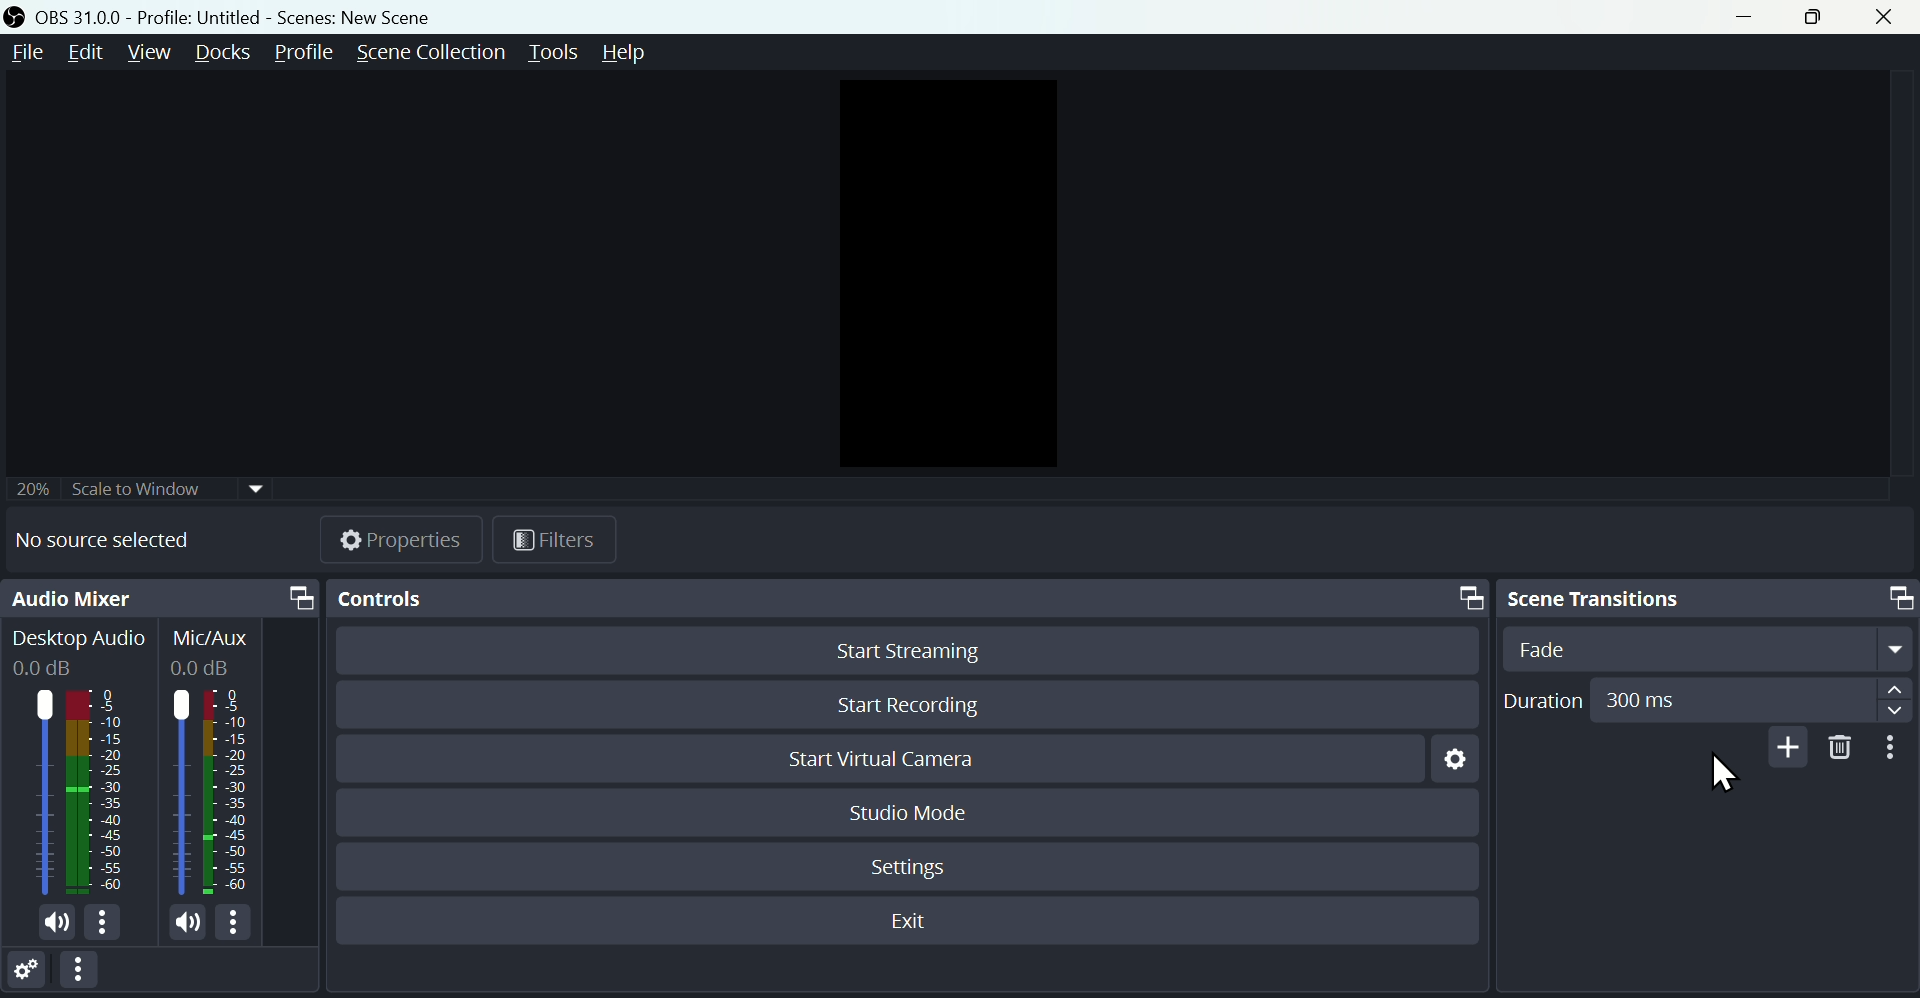  I want to click on Controls, so click(907, 600).